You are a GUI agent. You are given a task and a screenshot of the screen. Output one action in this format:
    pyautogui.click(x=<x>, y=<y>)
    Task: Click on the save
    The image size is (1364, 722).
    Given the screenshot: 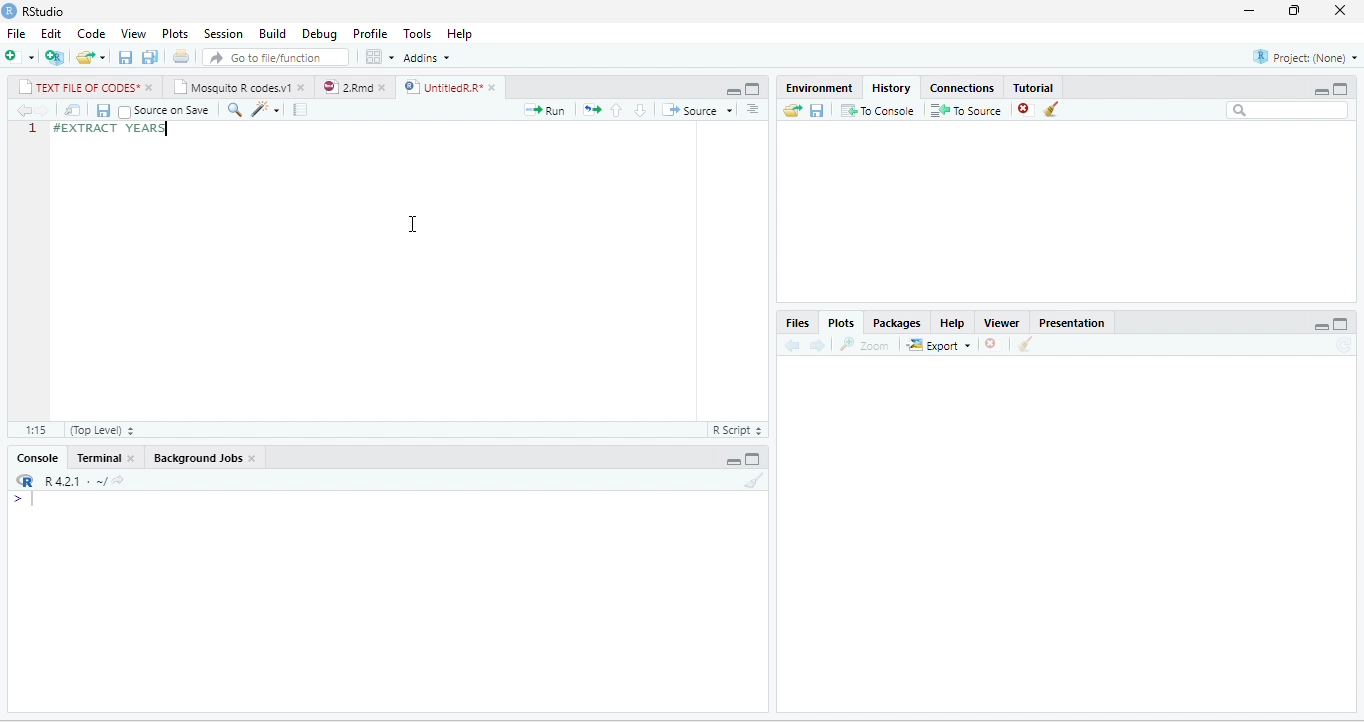 What is the action you would take?
    pyautogui.click(x=103, y=110)
    